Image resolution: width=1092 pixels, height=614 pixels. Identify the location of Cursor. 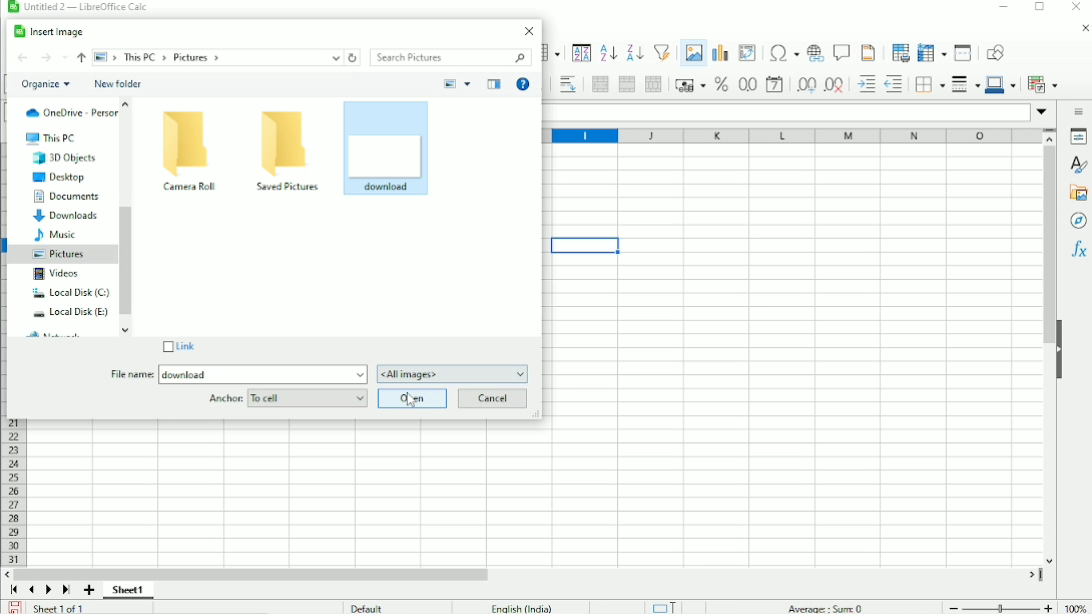
(412, 402).